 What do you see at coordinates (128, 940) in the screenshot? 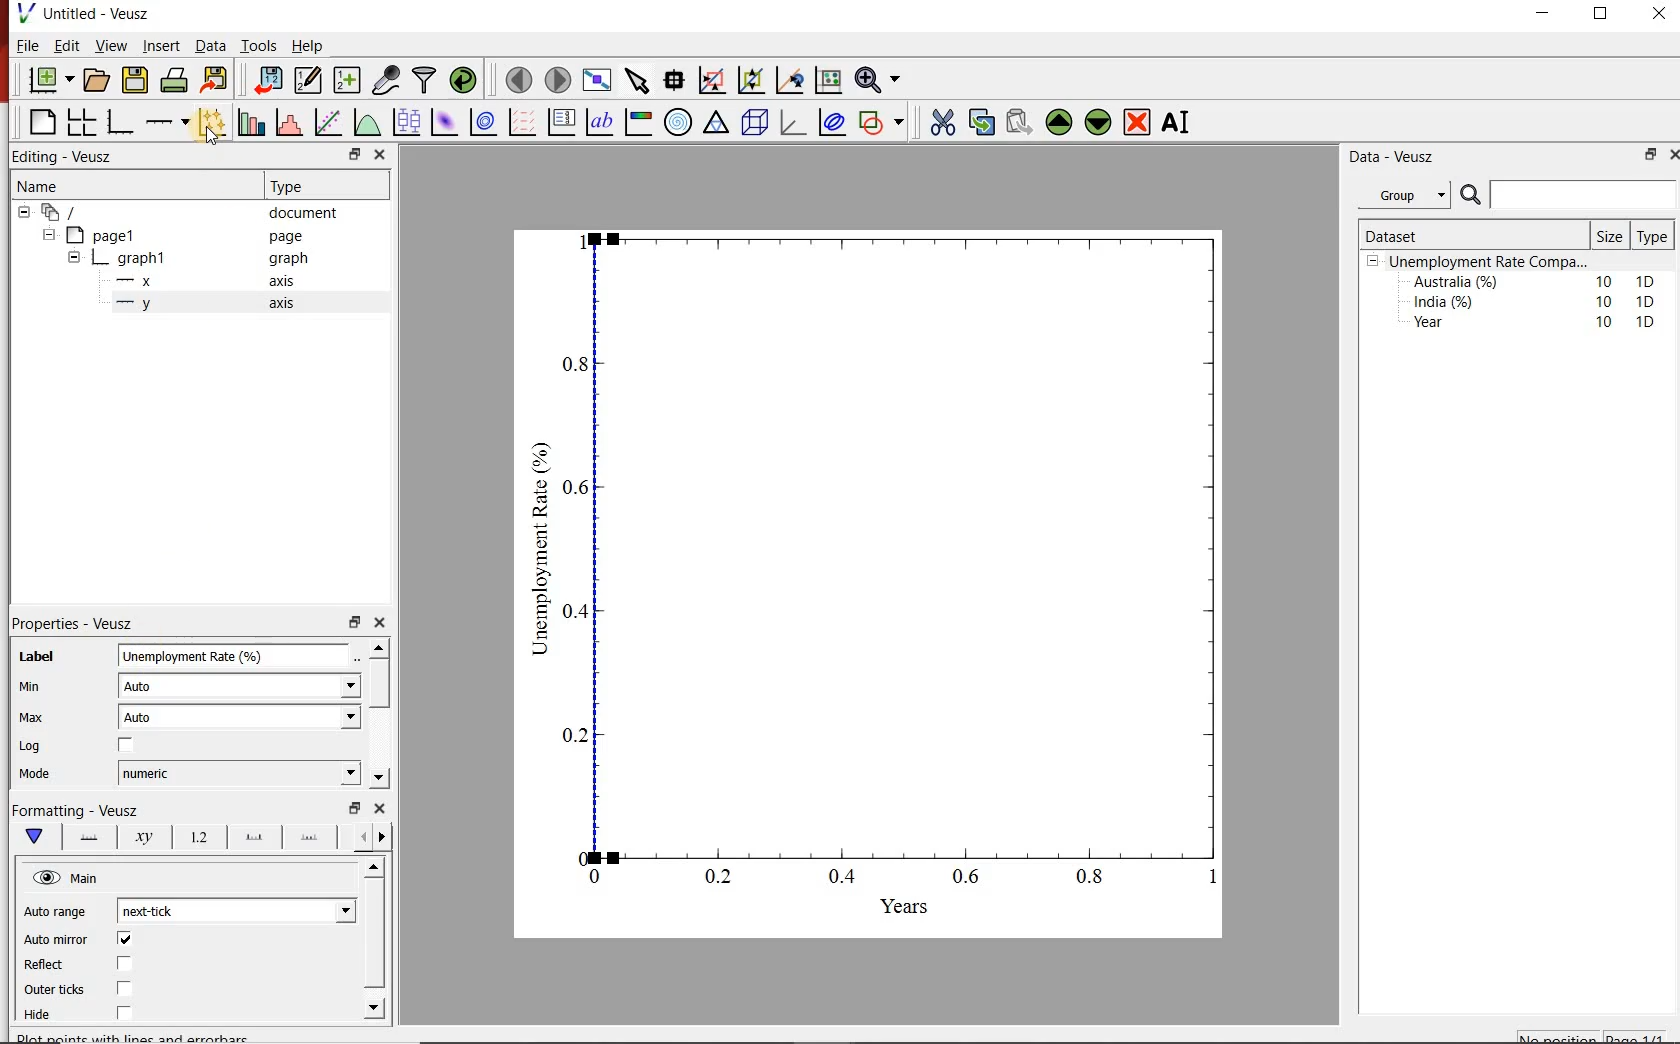
I see `checkbox` at bounding box center [128, 940].